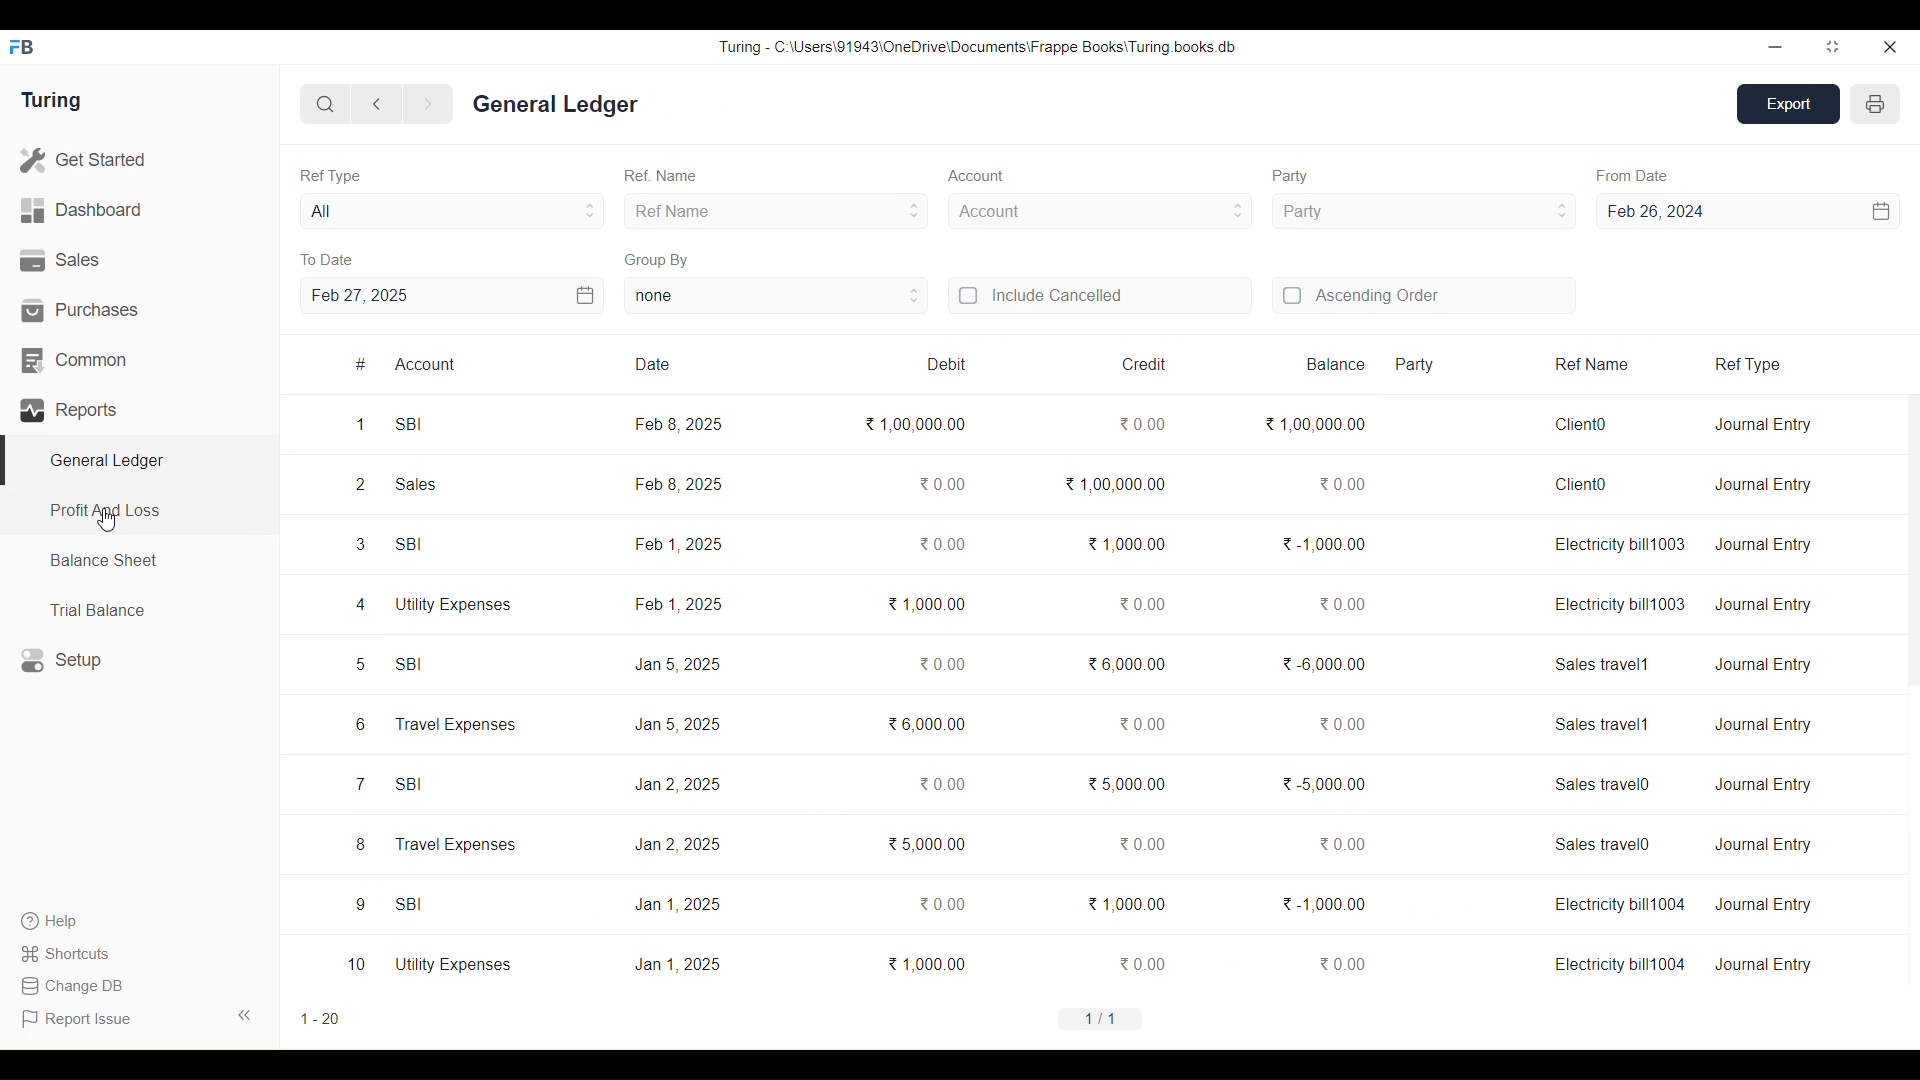 The image size is (1920, 1080). Describe the element at coordinates (940, 484) in the screenshot. I see `0.00` at that location.